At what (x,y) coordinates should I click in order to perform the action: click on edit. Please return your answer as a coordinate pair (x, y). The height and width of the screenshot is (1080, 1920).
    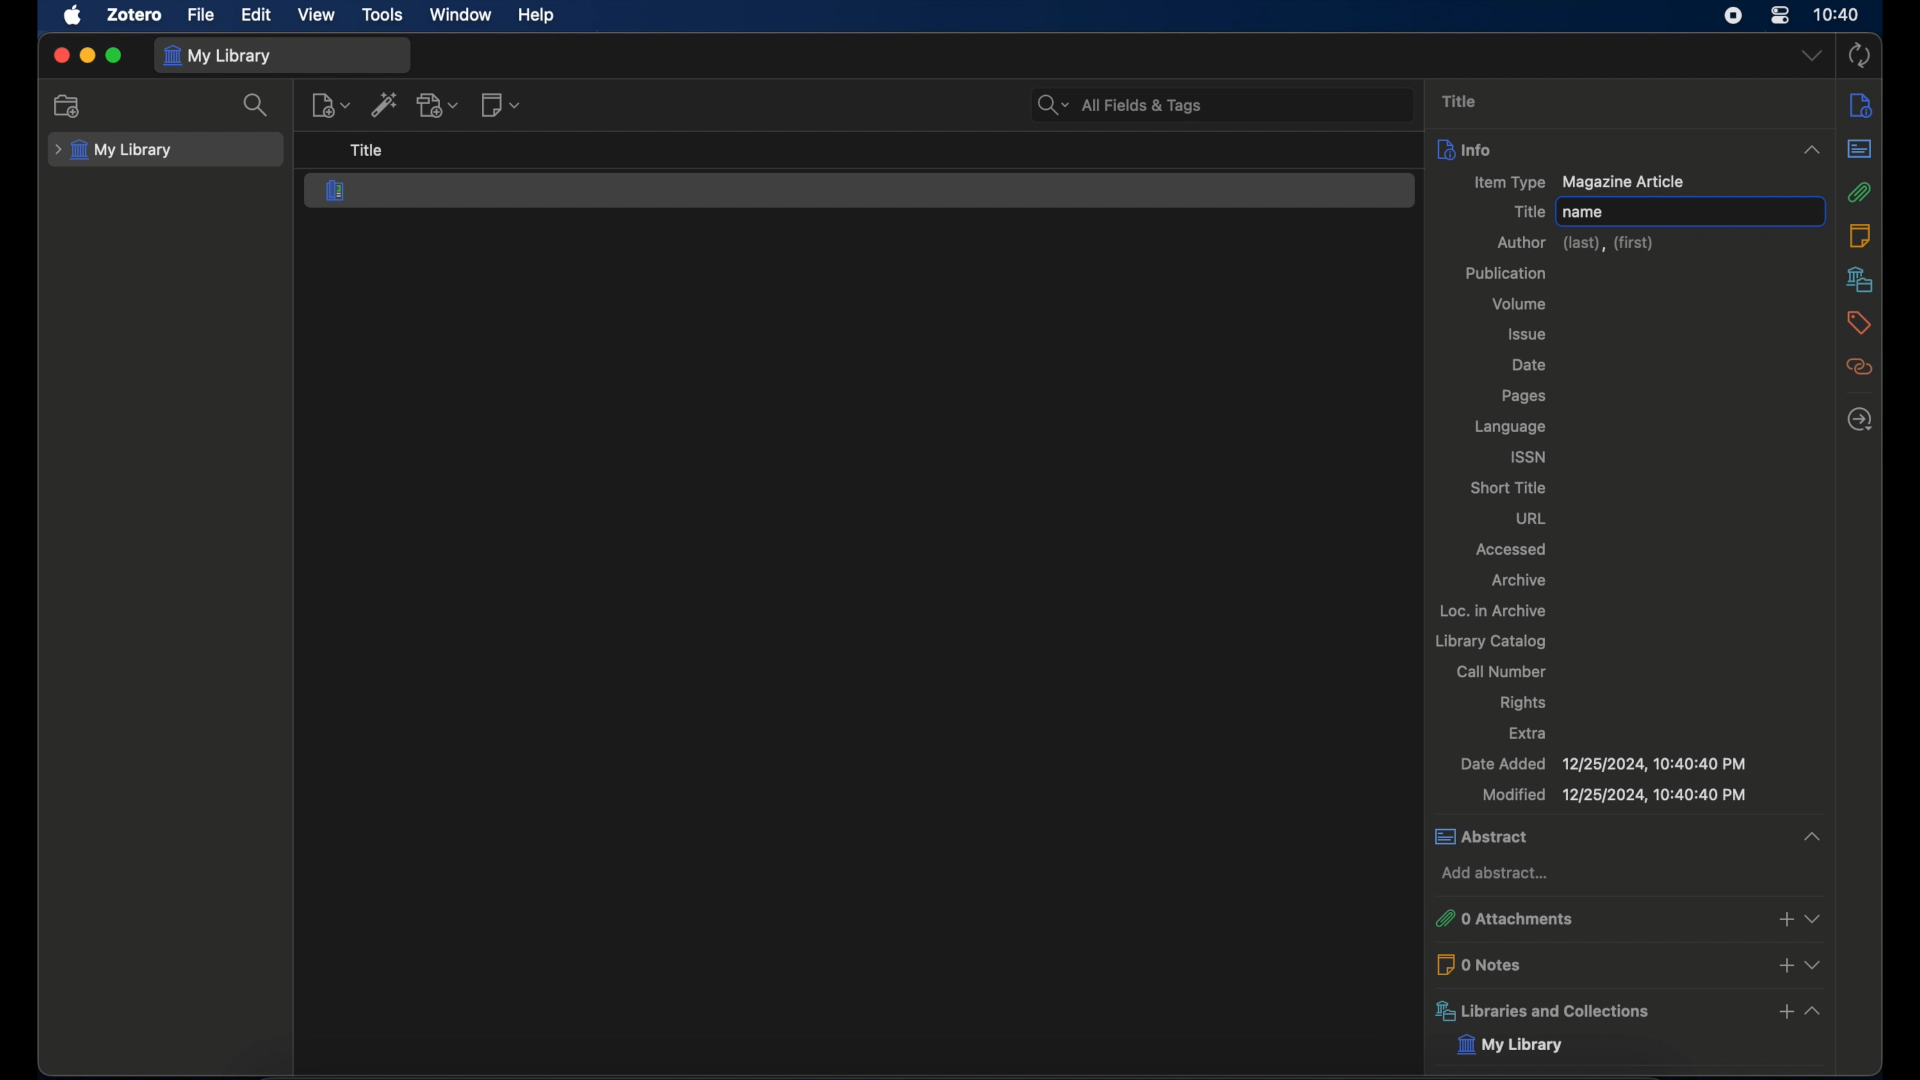
    Looking at the image, I should click on (258, 13).